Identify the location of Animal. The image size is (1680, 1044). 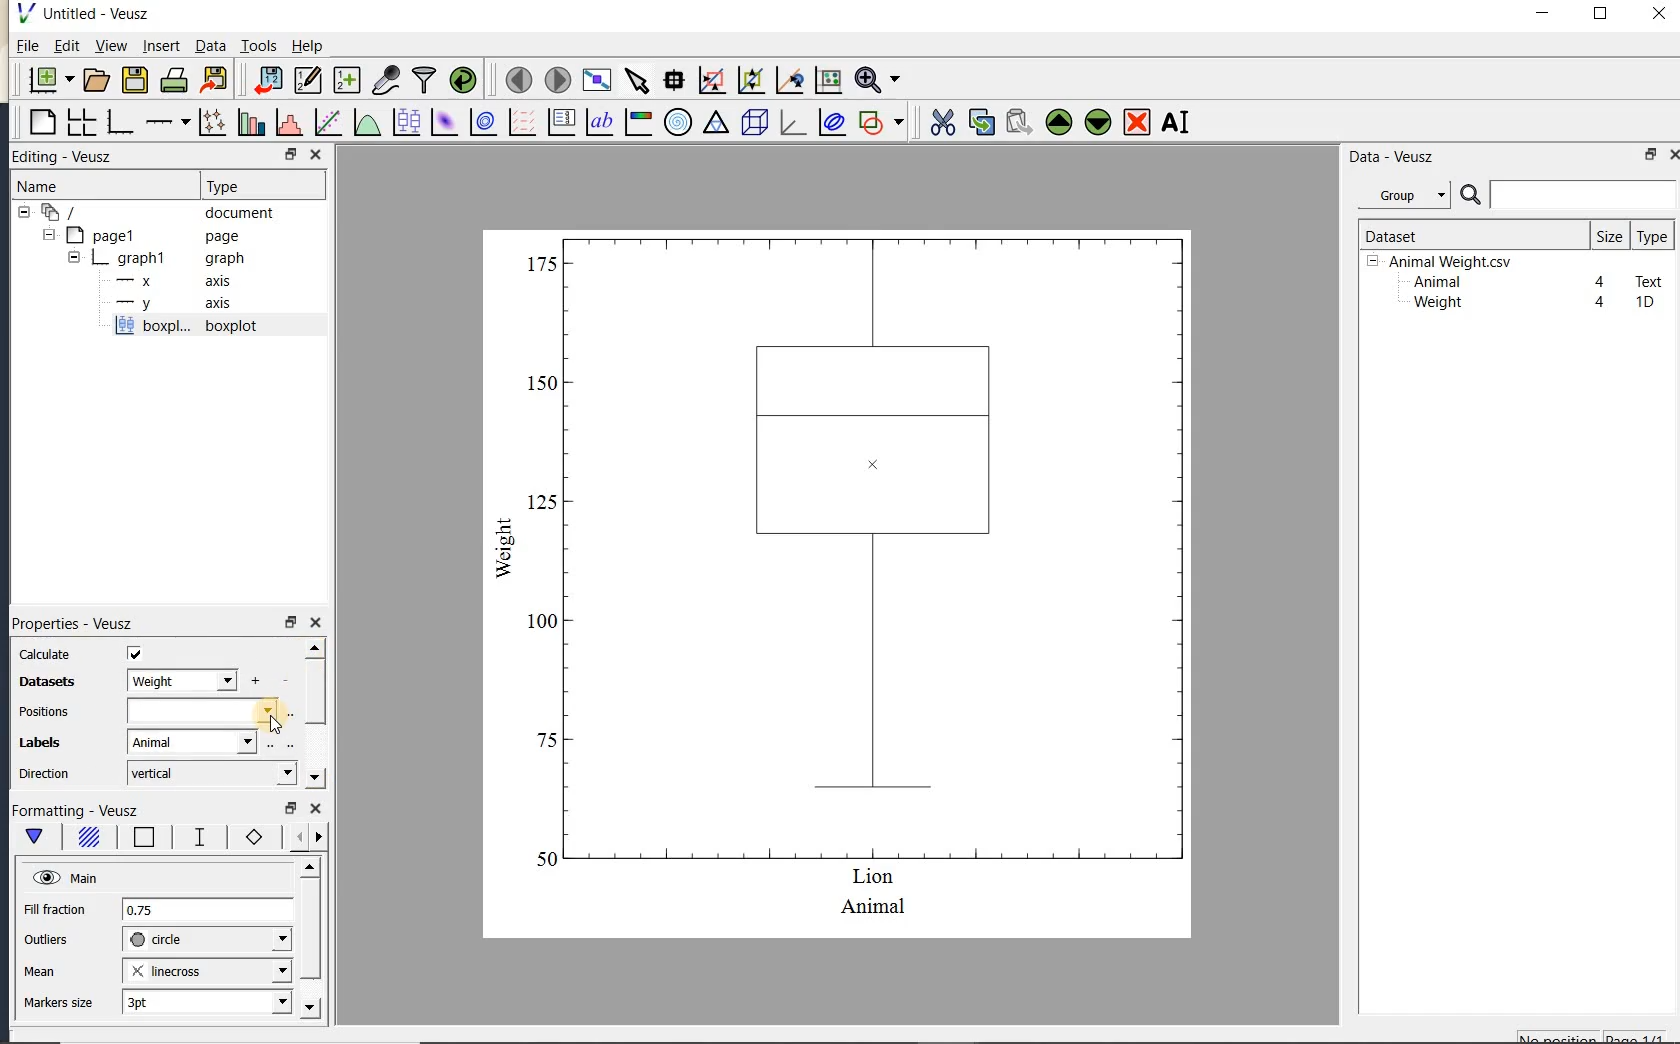
(1435, 283).